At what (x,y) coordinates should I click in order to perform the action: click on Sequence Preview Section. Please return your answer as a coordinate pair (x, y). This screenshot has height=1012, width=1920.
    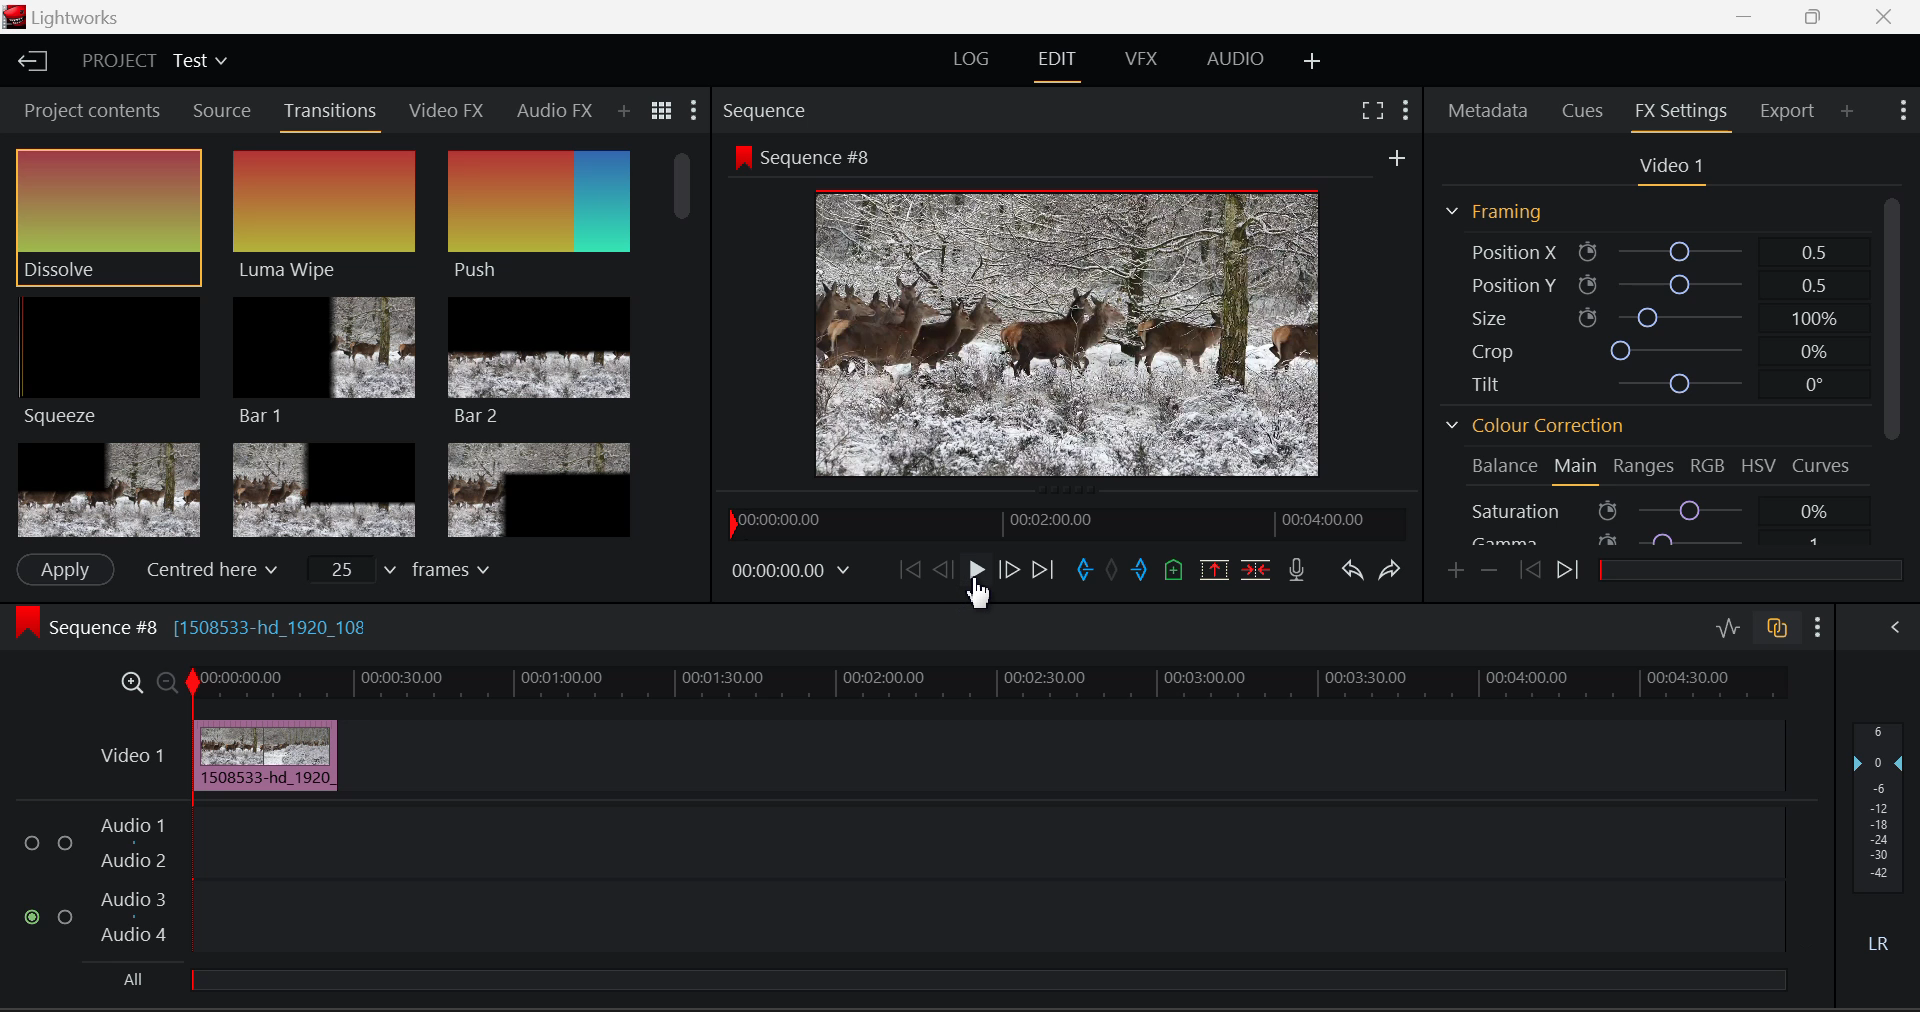
    Looking at the image, I should click on (768, 111).